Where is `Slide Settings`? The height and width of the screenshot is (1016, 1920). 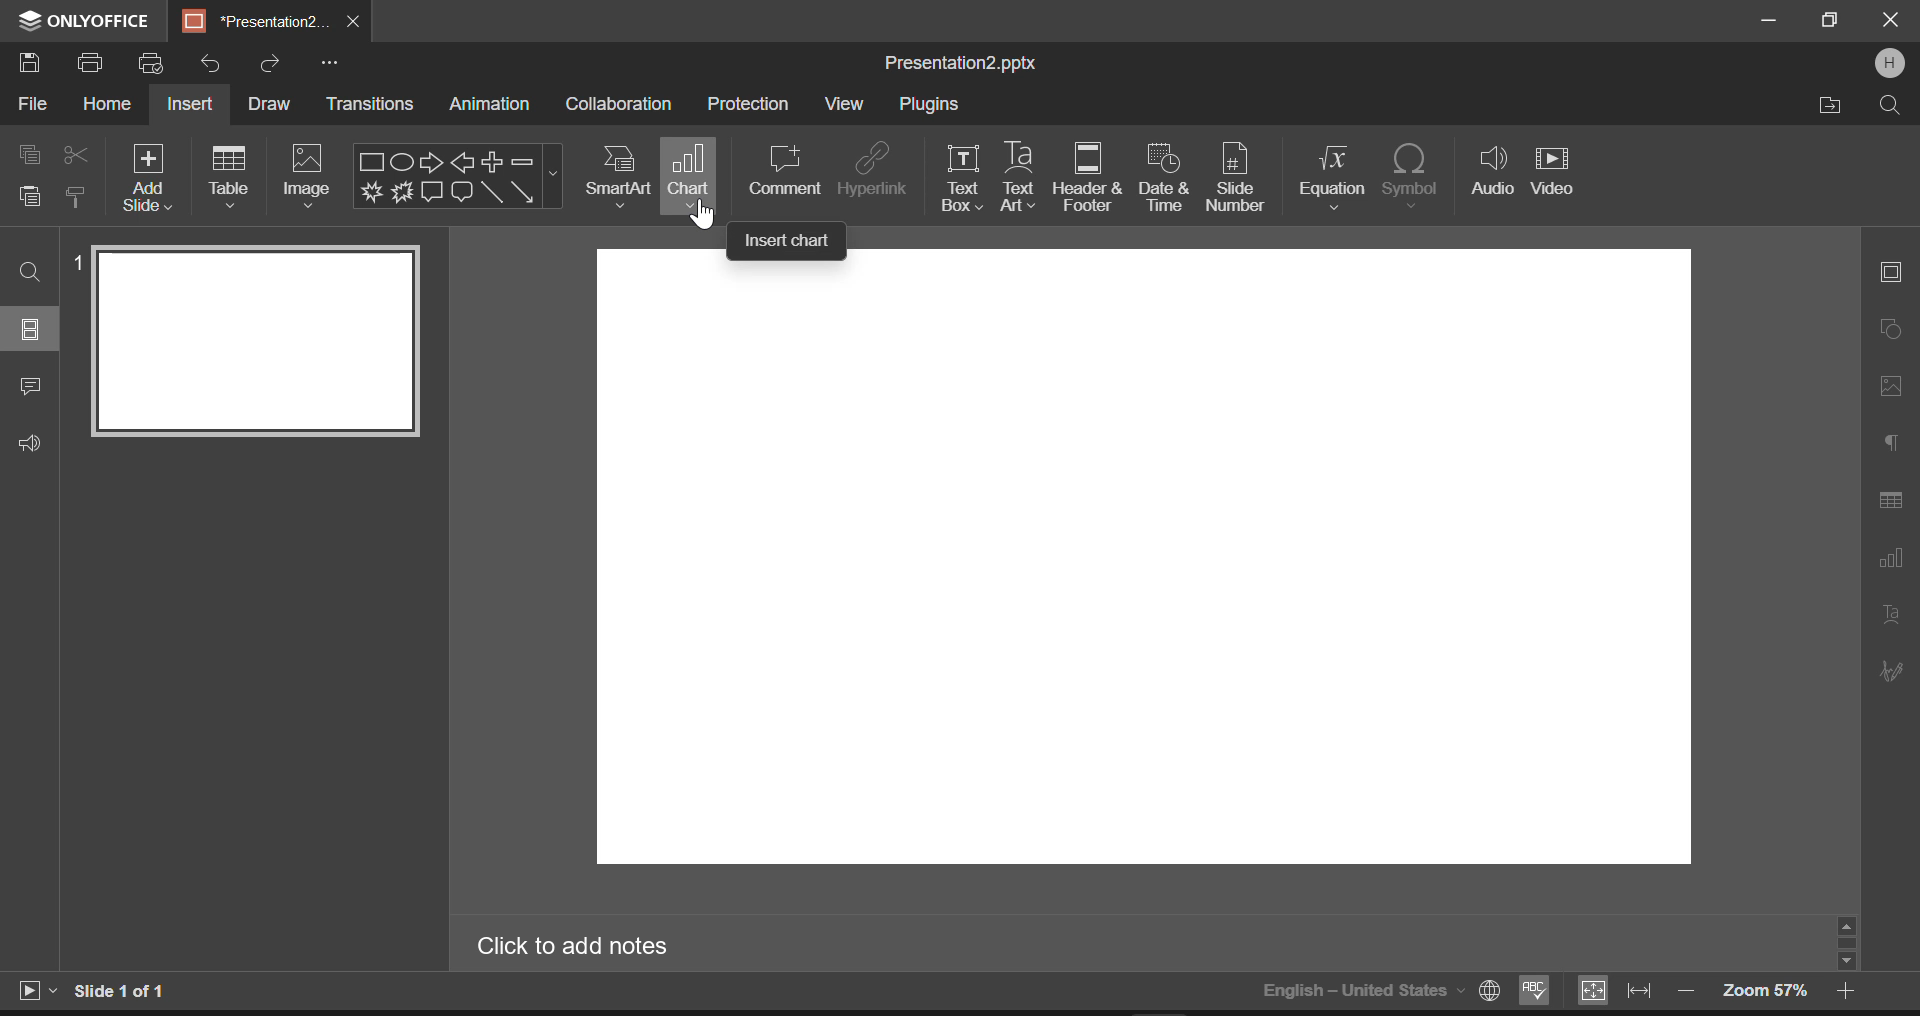 Slide Settings is located at coordinates (1888, 270).